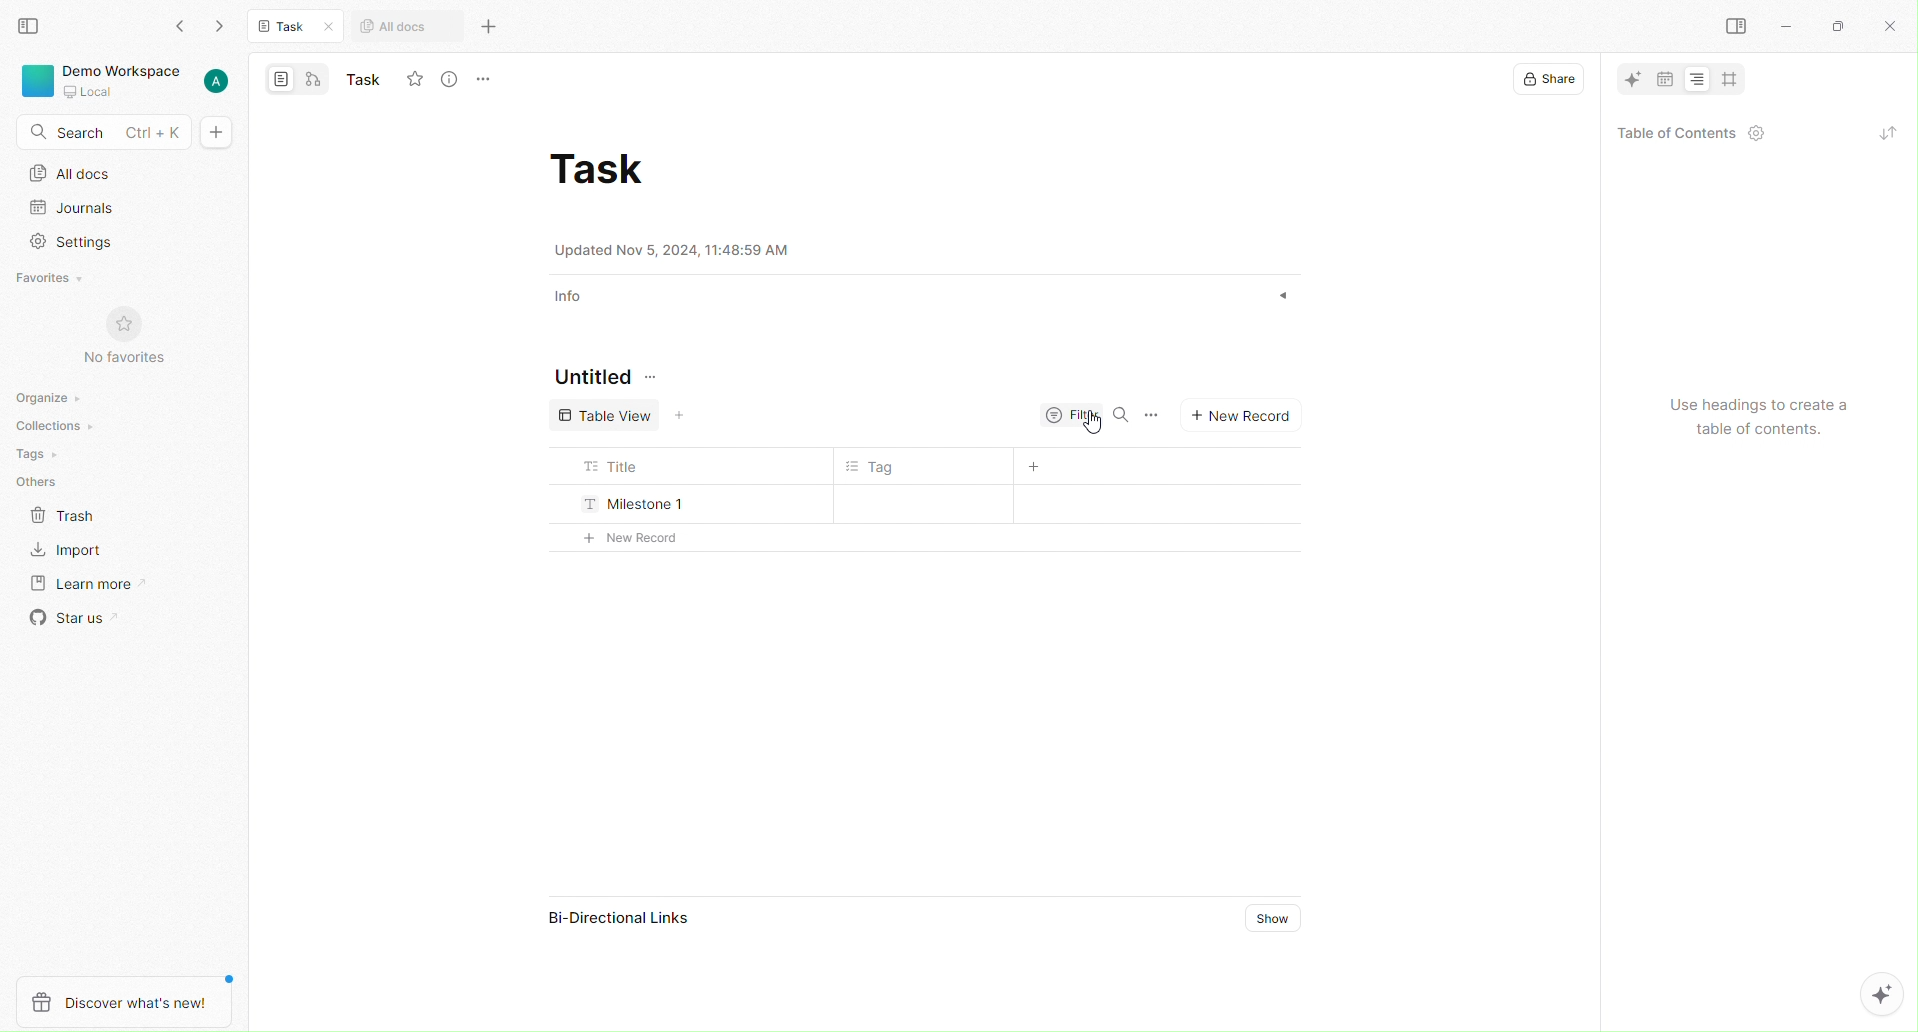 This screenshot has height=1032, width=1918. What do you see at coordinates (492, 27) in the screenshot?
I see `More` at bounding box center [492, 27].